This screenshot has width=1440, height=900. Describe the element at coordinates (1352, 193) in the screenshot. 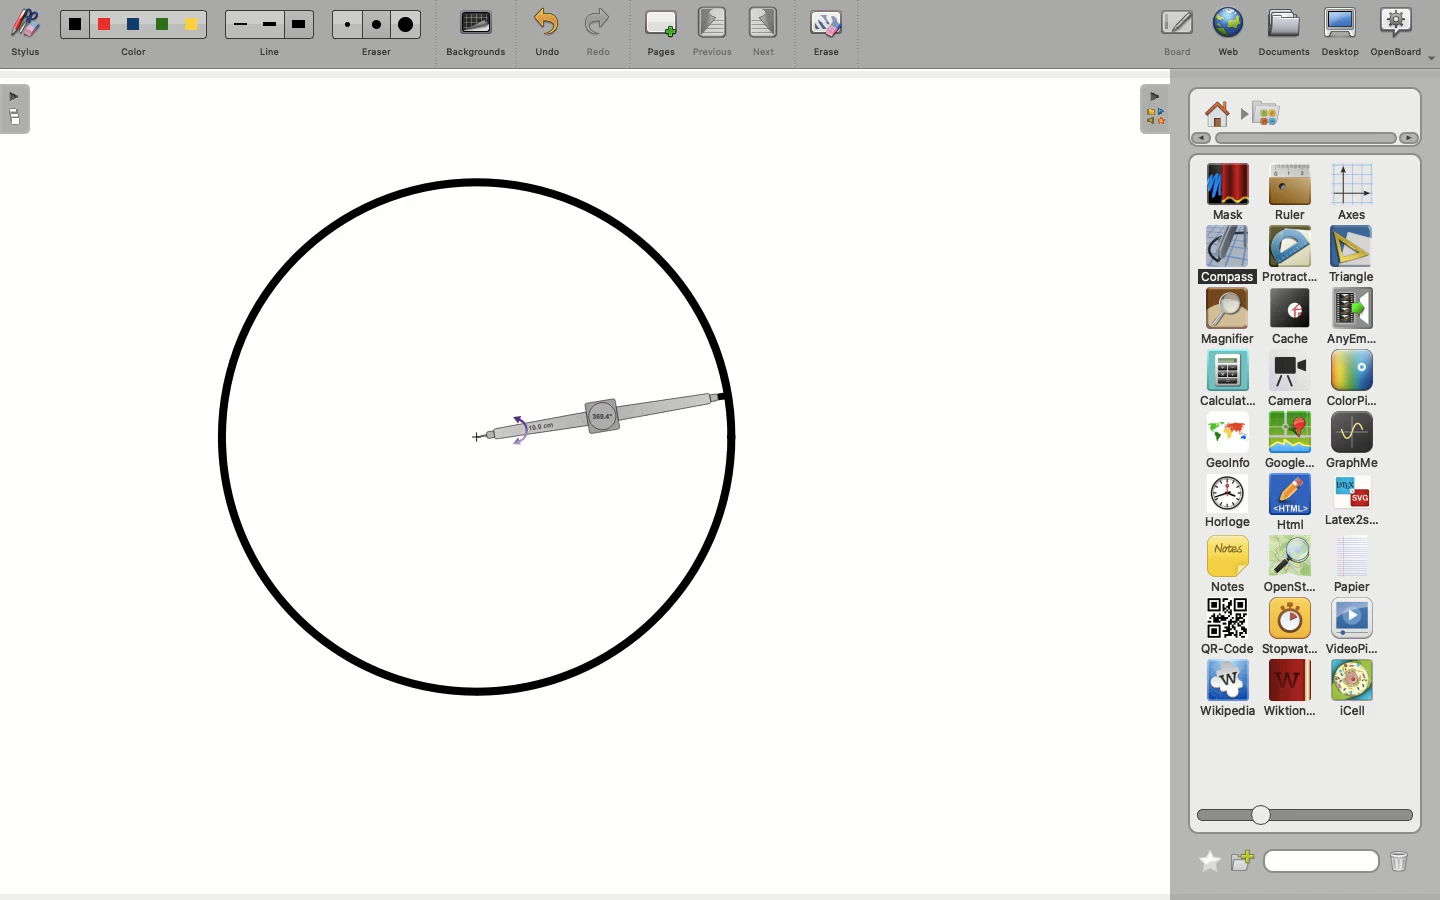

I see `Axes` at that location.